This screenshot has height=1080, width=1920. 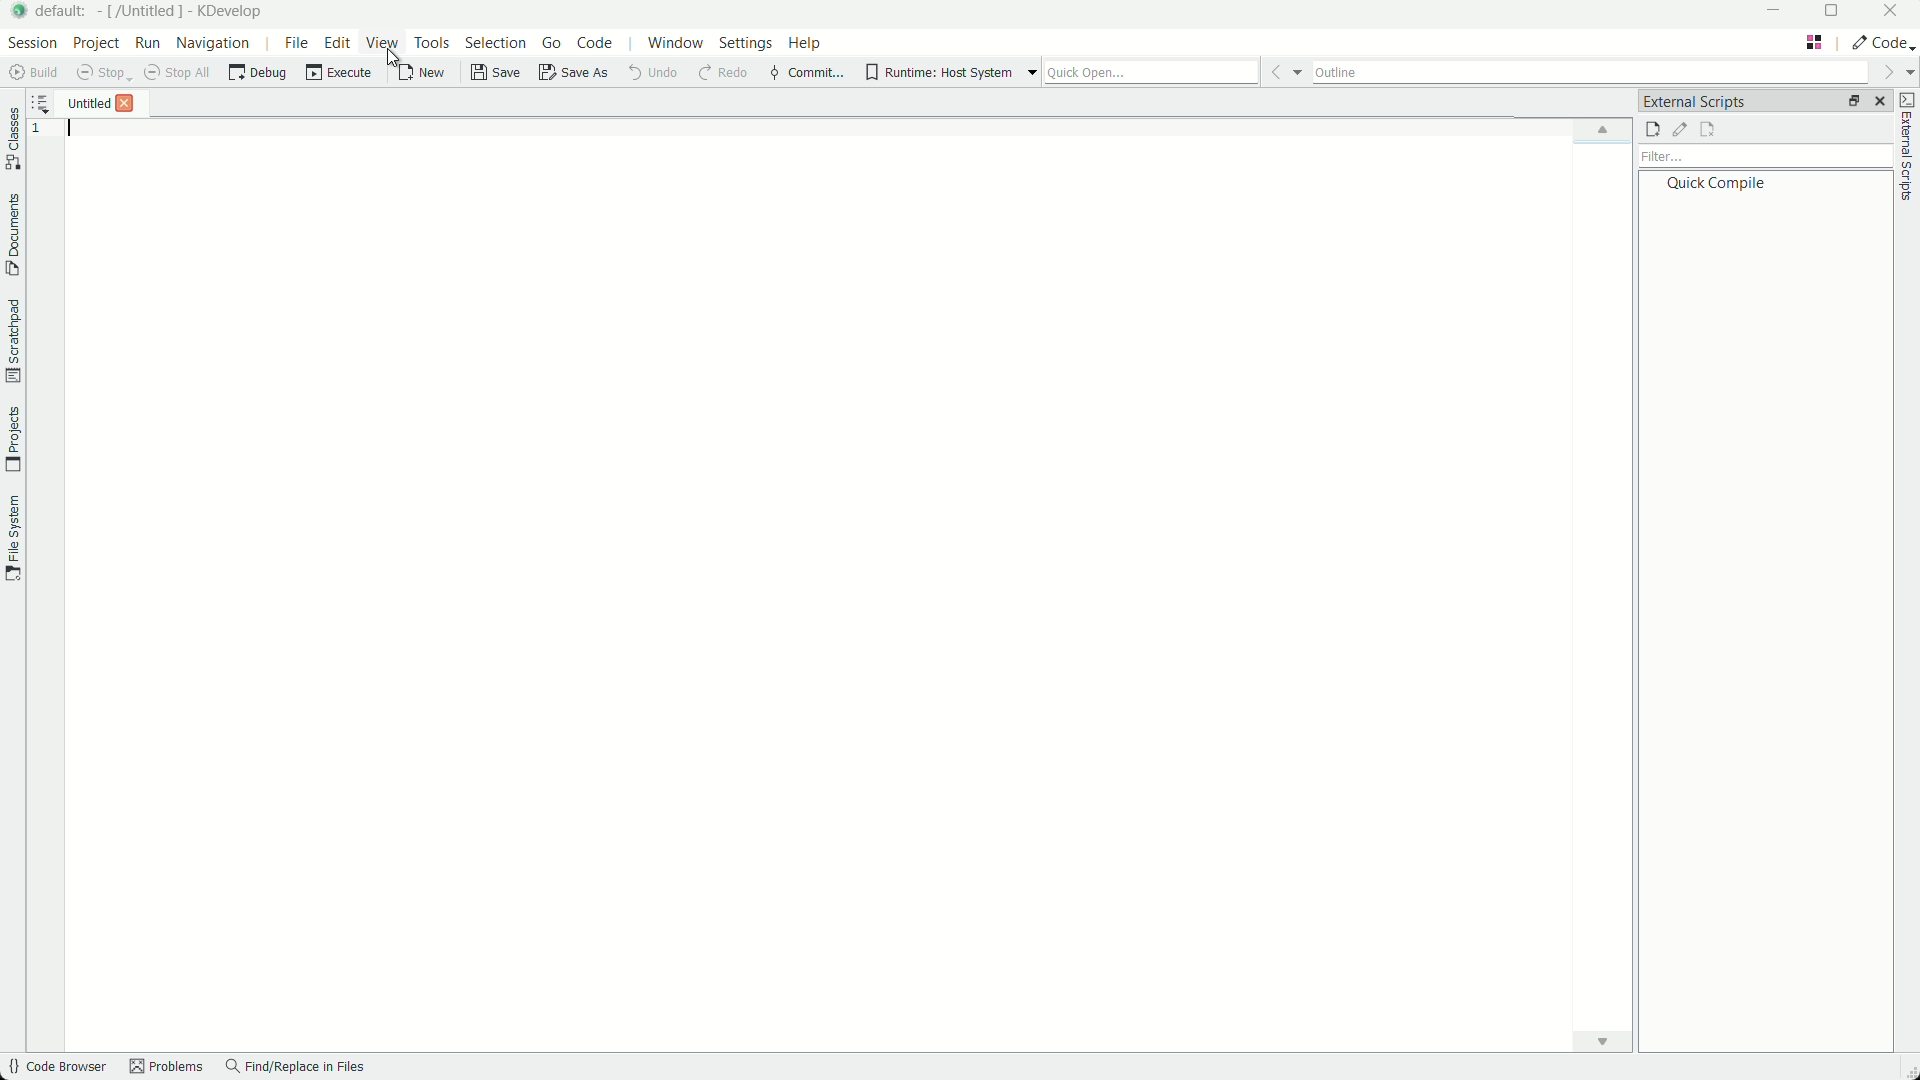 I want to click on file, so click(x=295, y=45).